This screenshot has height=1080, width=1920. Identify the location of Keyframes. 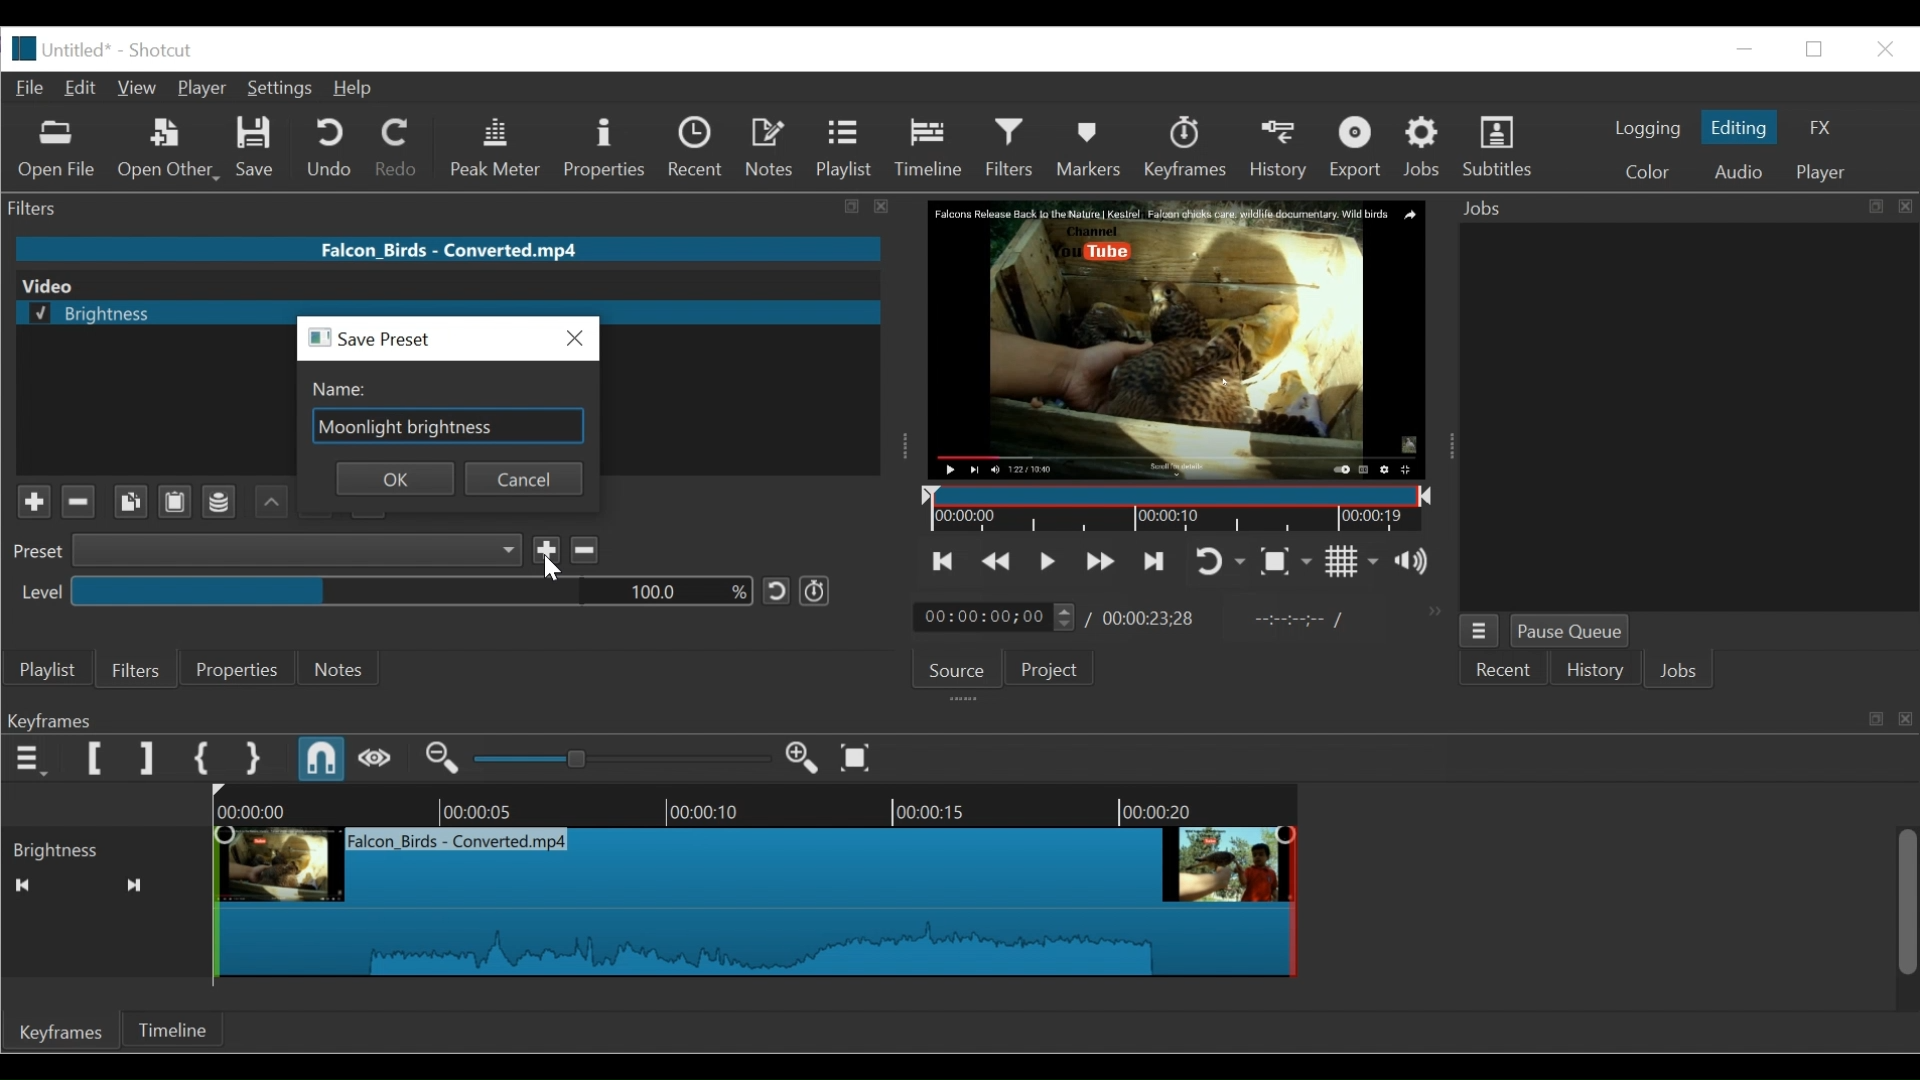
(61, 1031).